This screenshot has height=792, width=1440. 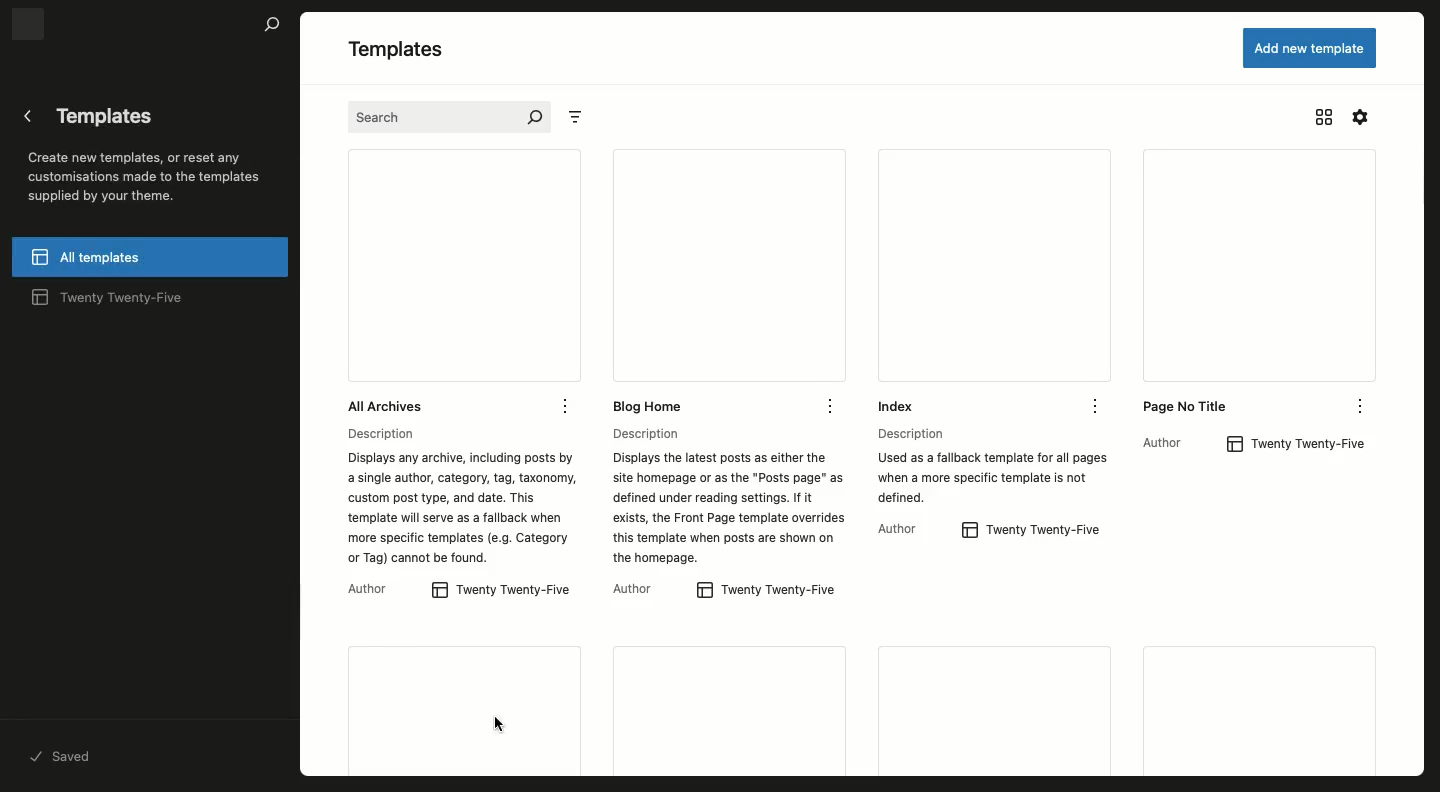 What do you see at coordinates (144, 114) in the screenshot?
I see `Templates` at bounding box center [144, 114].